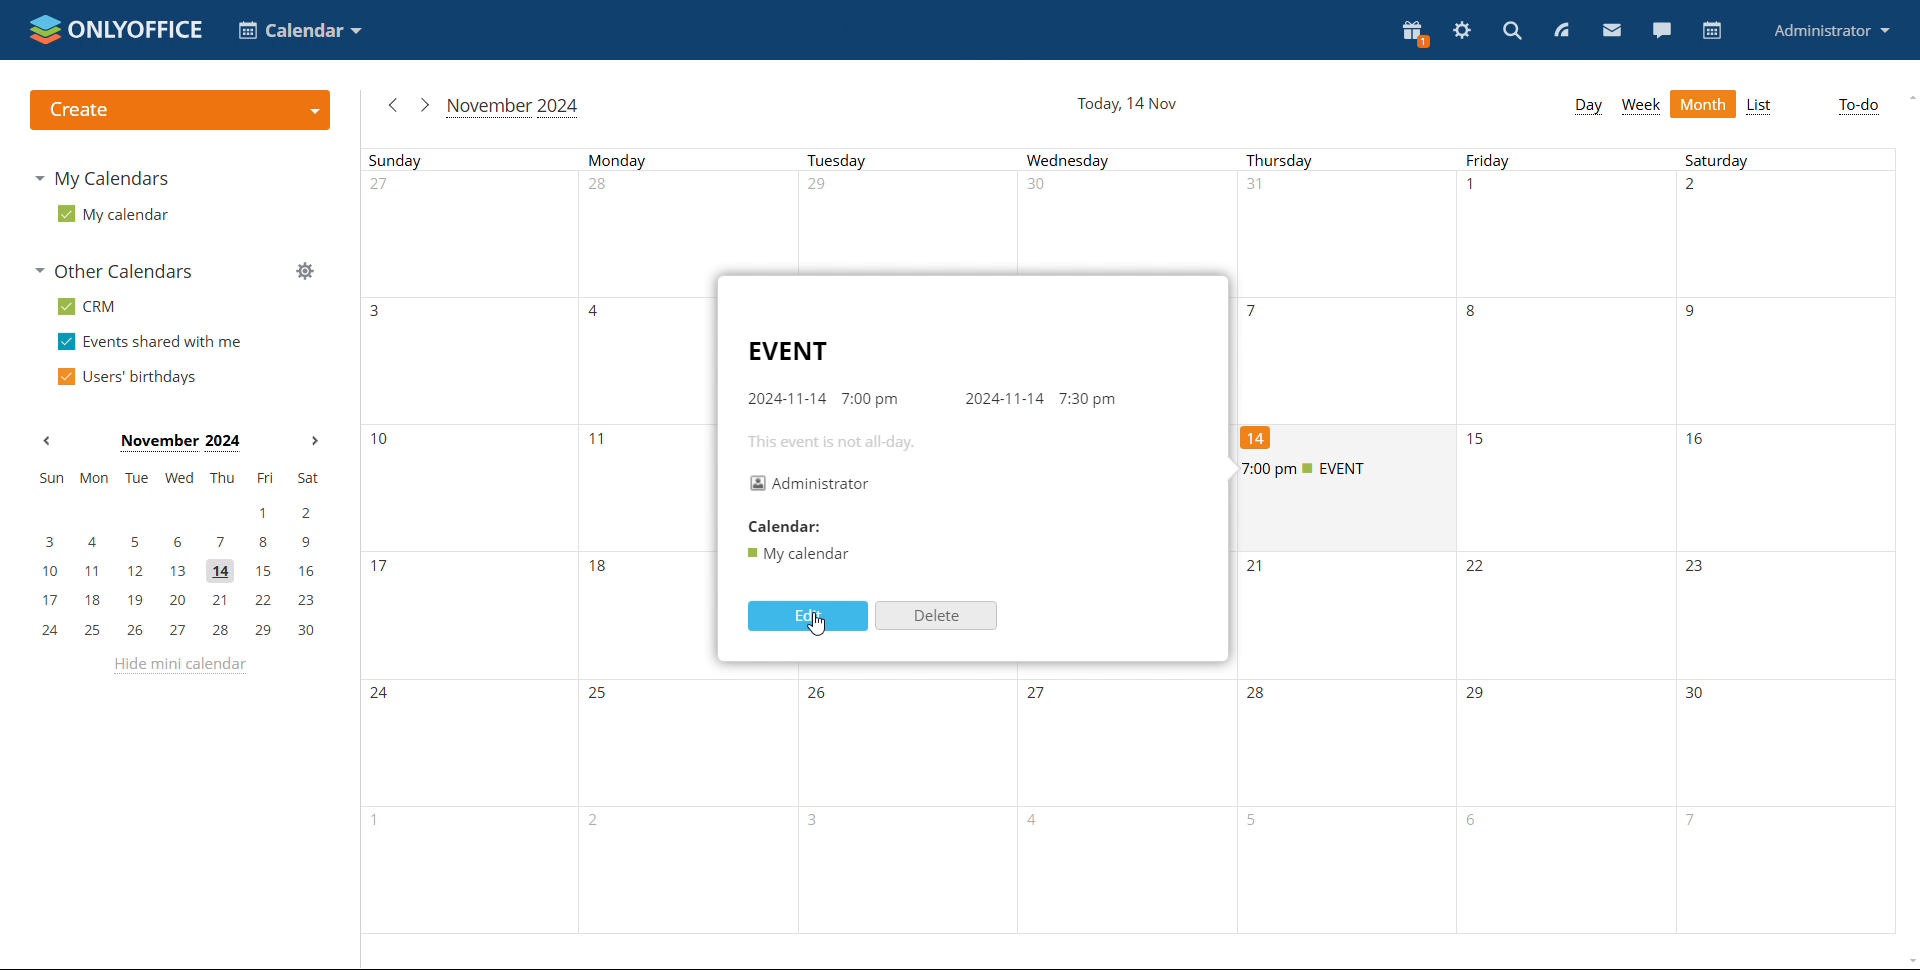 The image size is (1920, 970). I want to click on select application, so click(300, 30).